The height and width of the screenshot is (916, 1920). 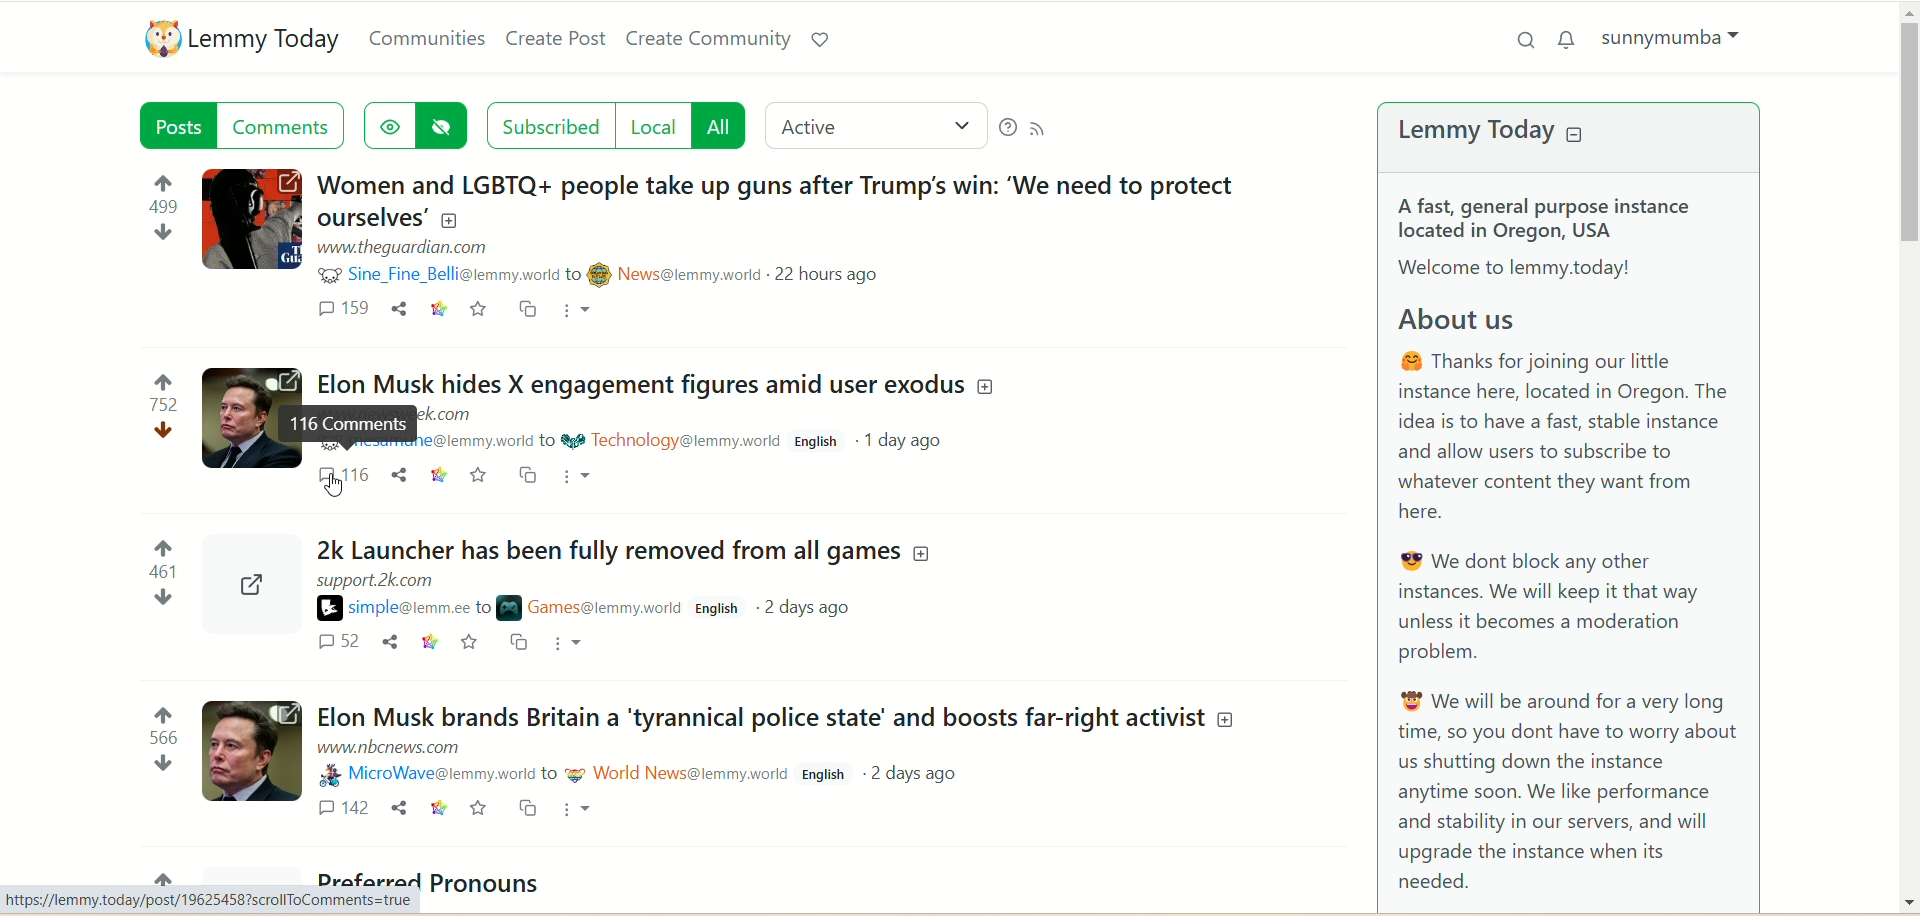 What do you see at coordinates (162, 763) in the screenshot?
I see `Downvote` at bounding box center [162, 763].